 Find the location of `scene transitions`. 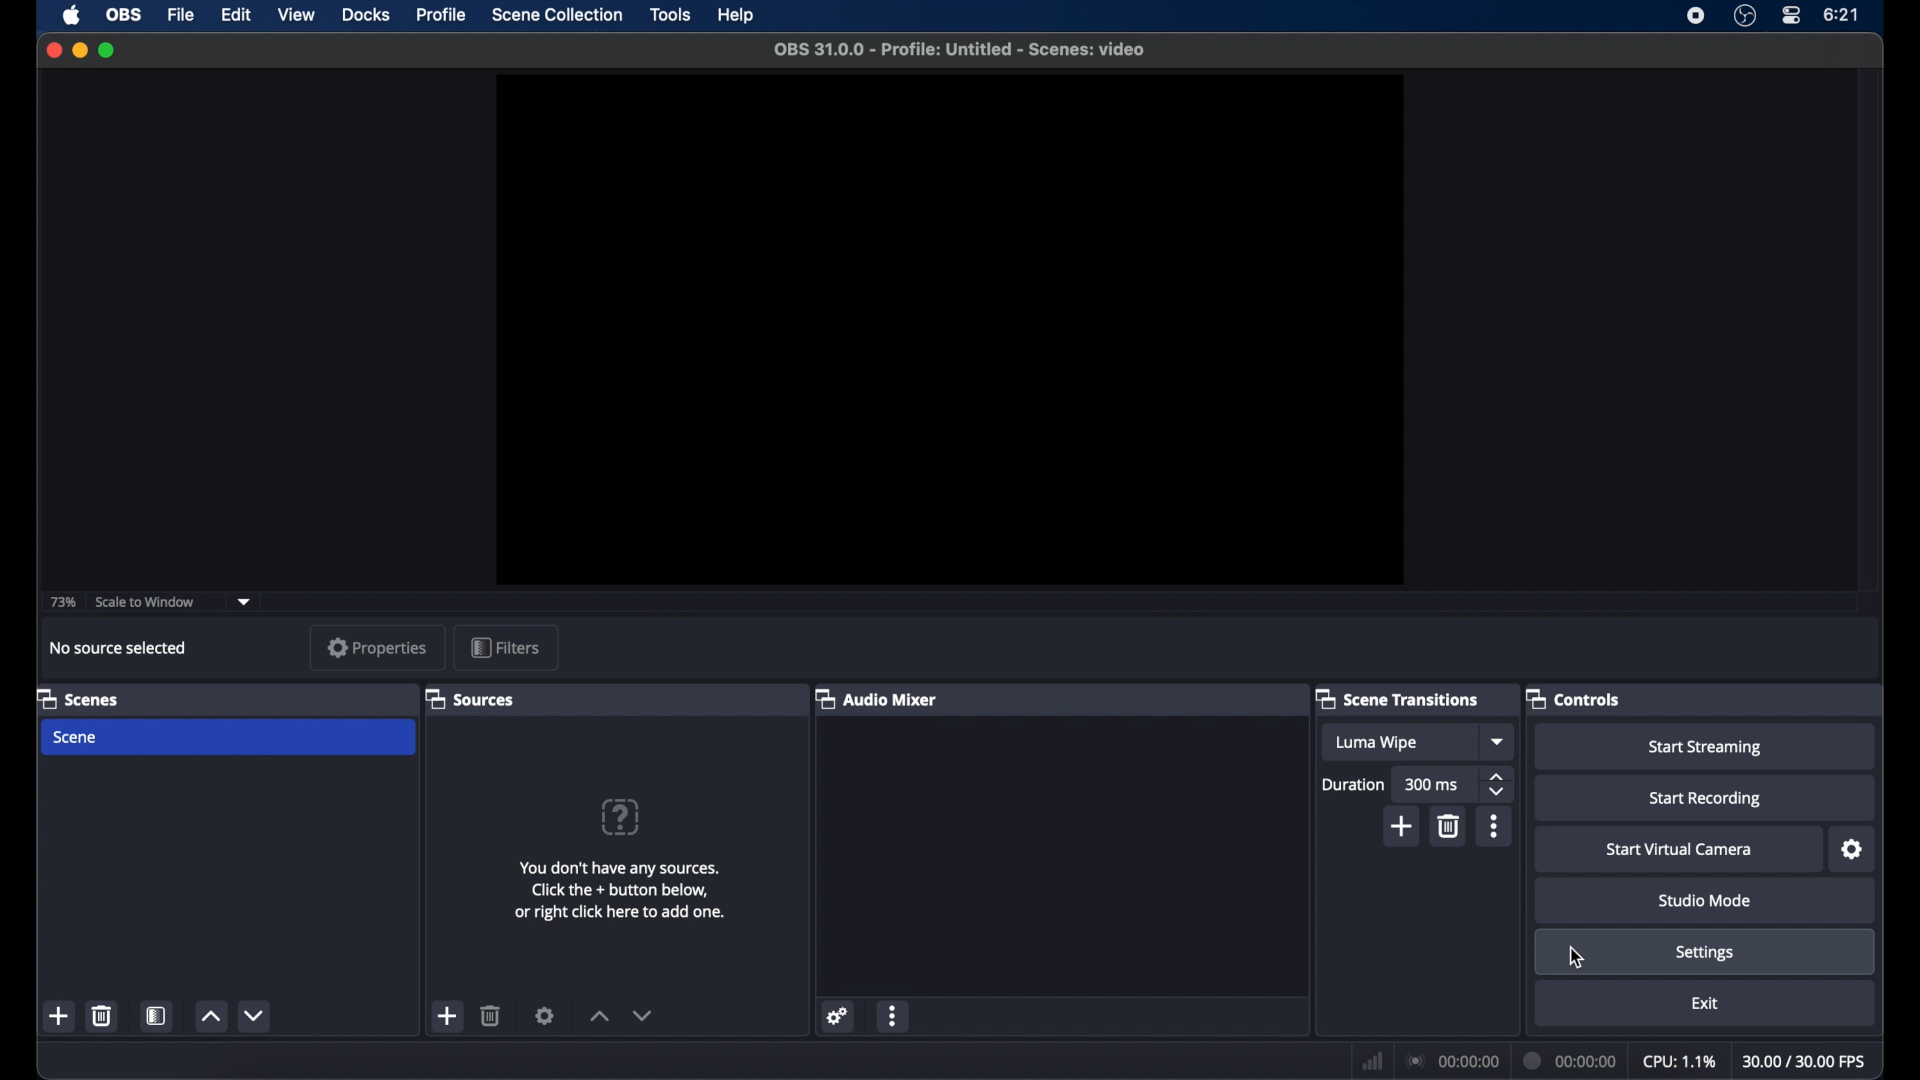

scene transitions is located at coordinates (1398, 698).